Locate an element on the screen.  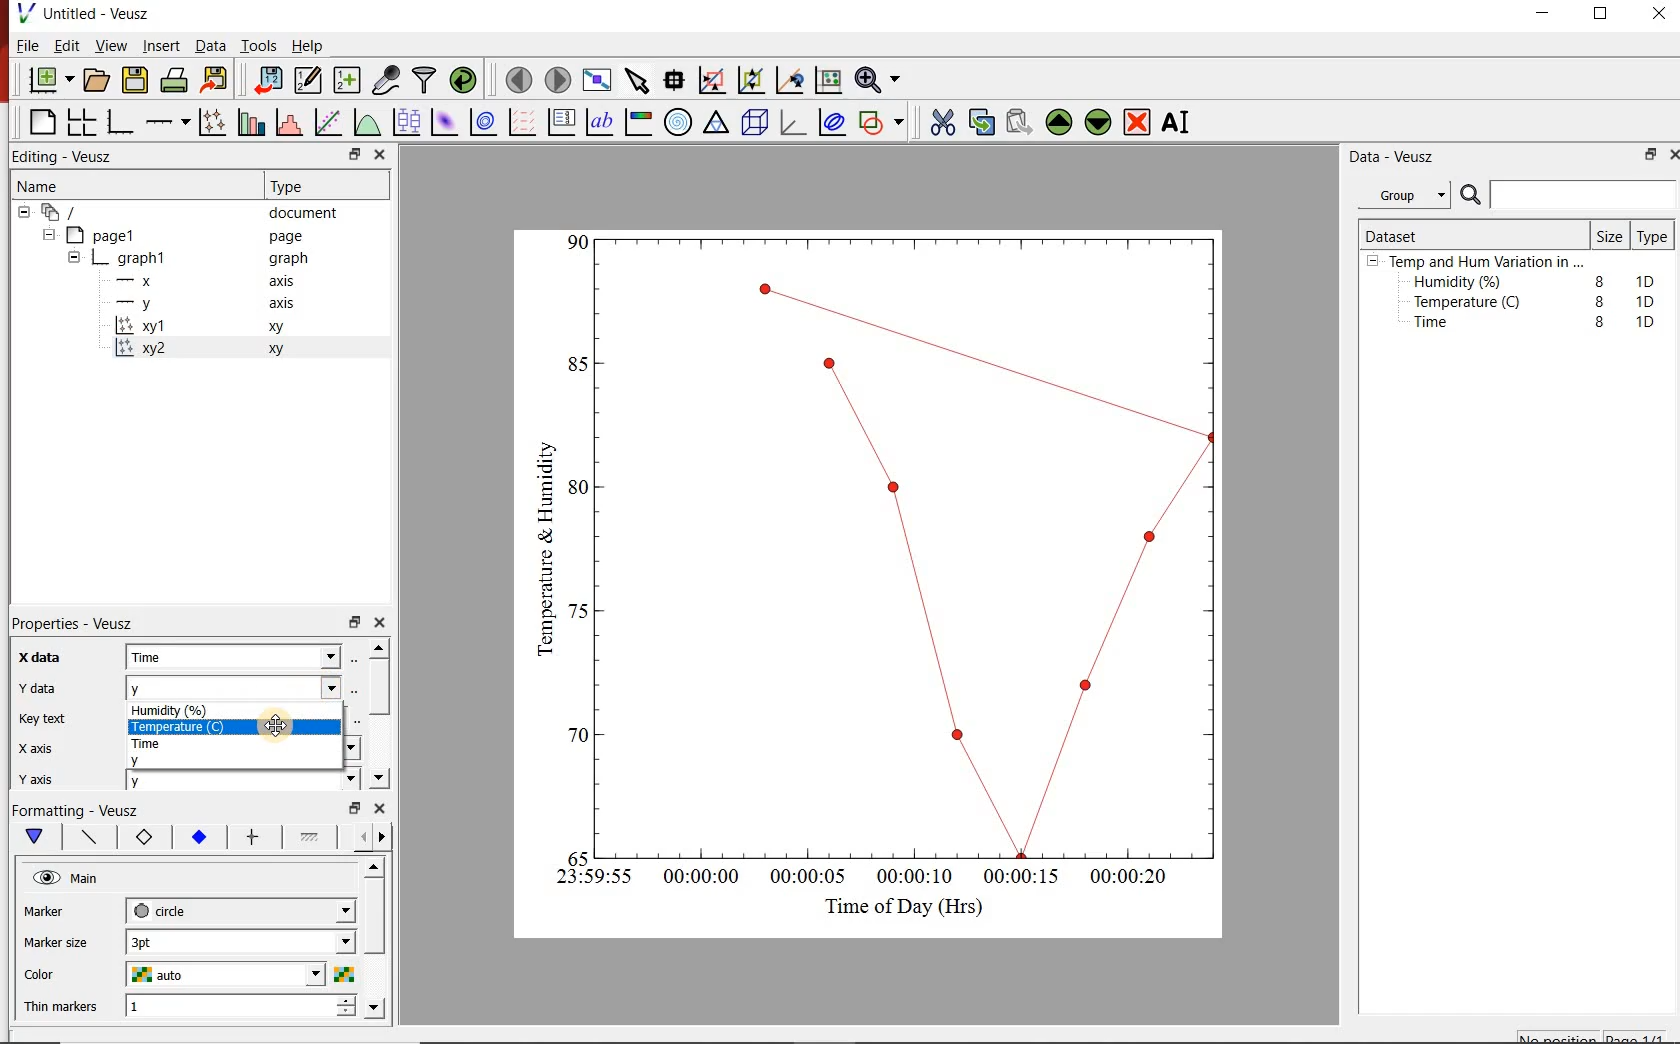
click to reset graph axes is located at coordinates (825, 81).